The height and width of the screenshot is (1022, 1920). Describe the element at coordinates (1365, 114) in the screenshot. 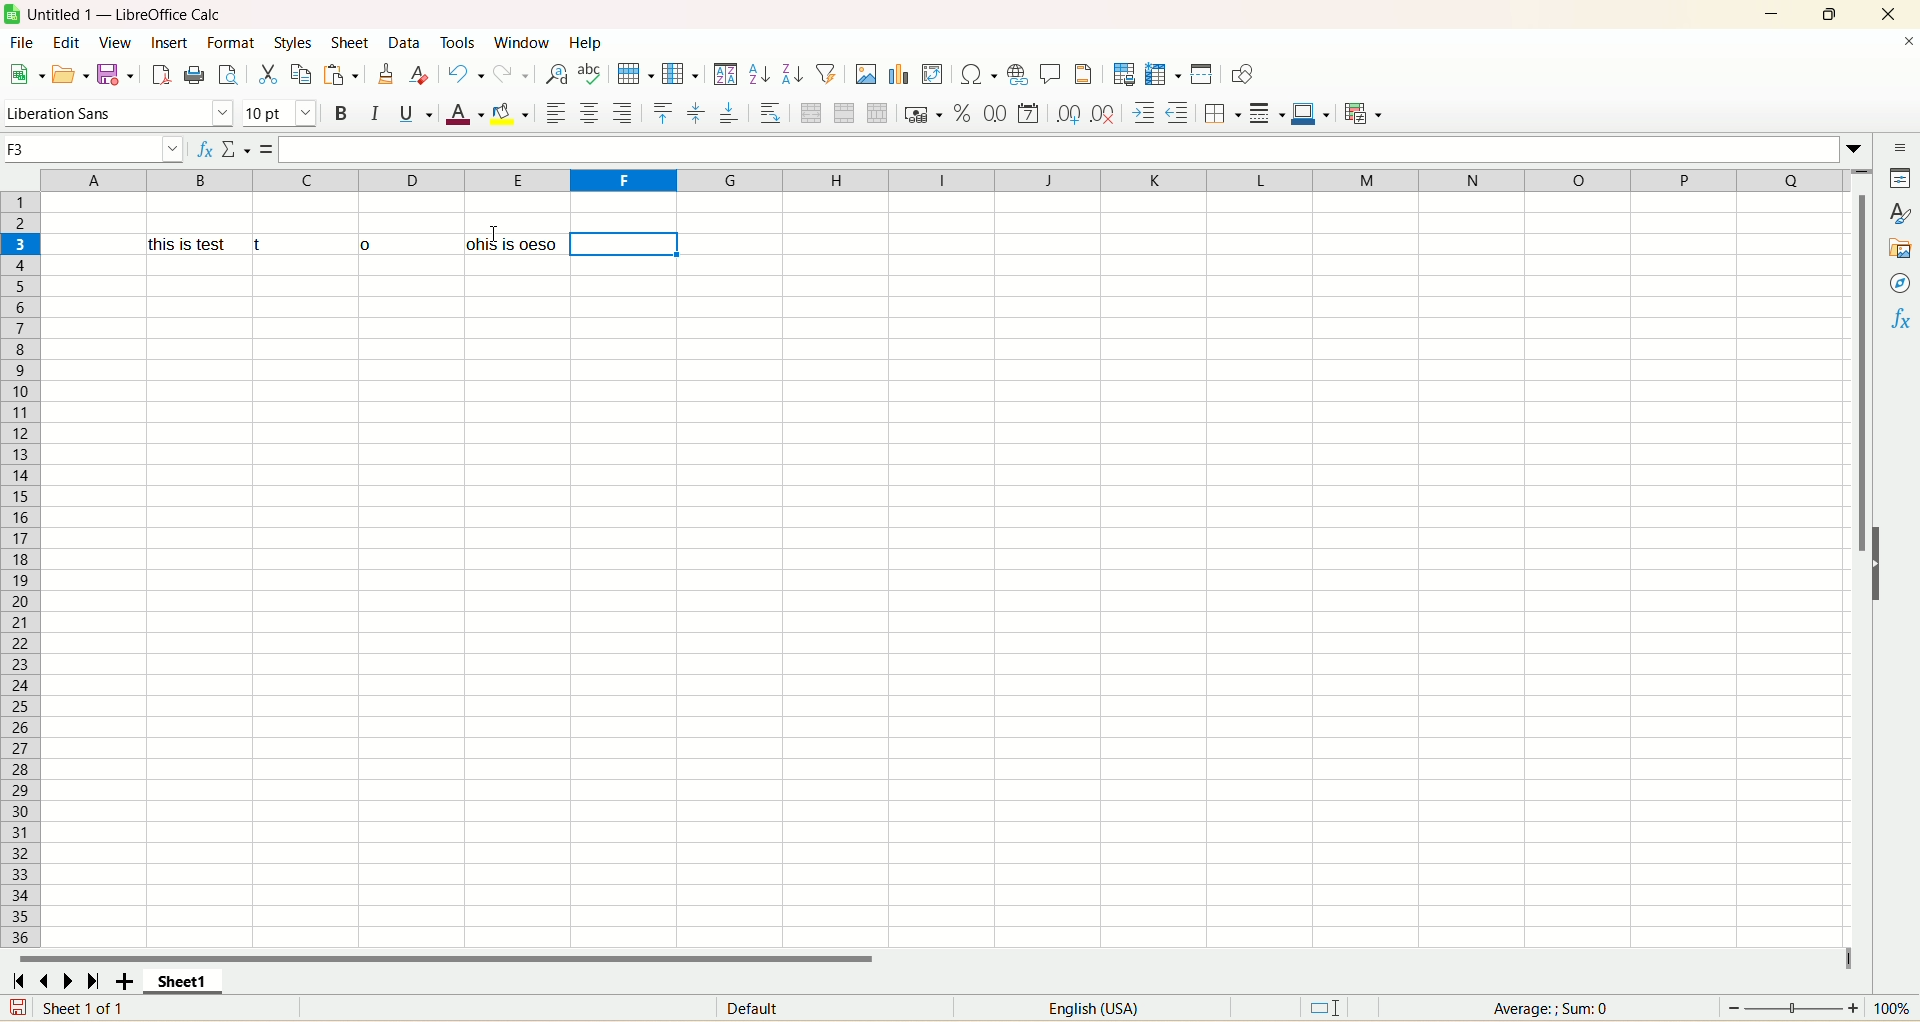

I see `conditional` at that location.